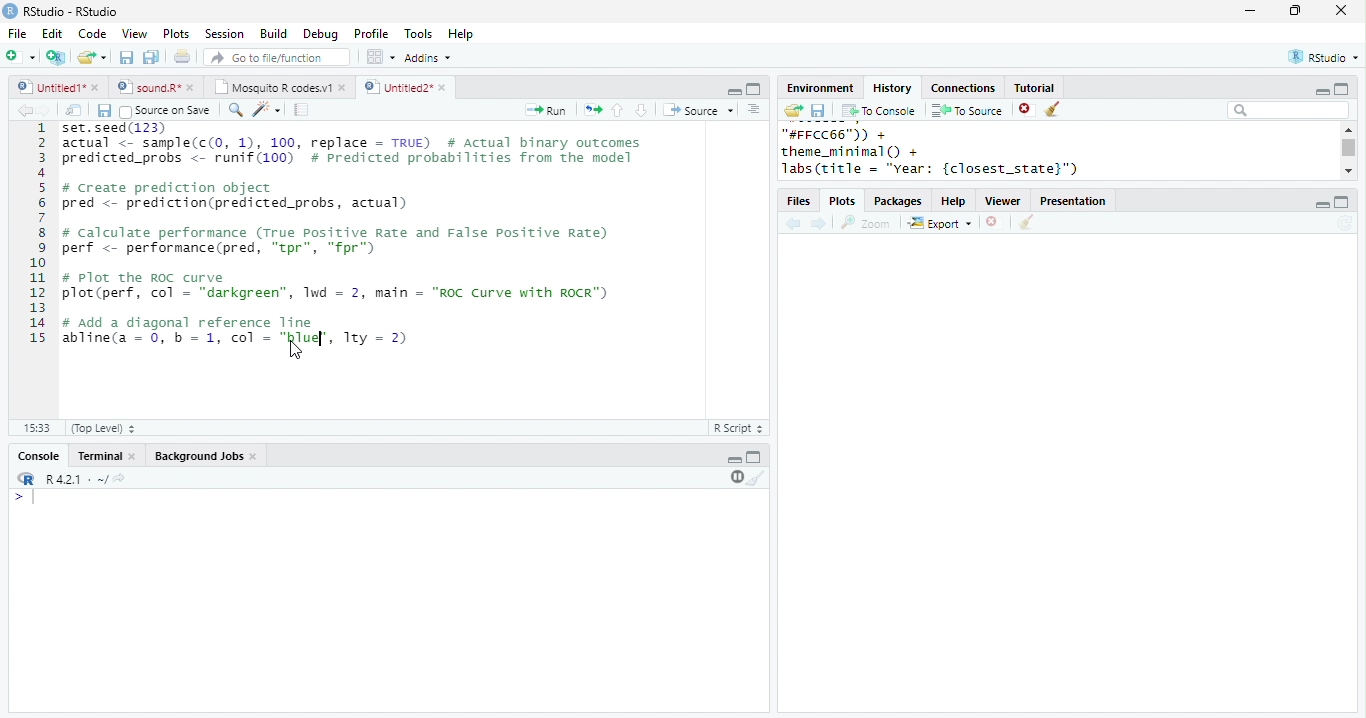 The height and width of the screenshot is (718, 1366). Describe the element at coordinates (1027, 110) in the screenshot. I see `close file` at that location.